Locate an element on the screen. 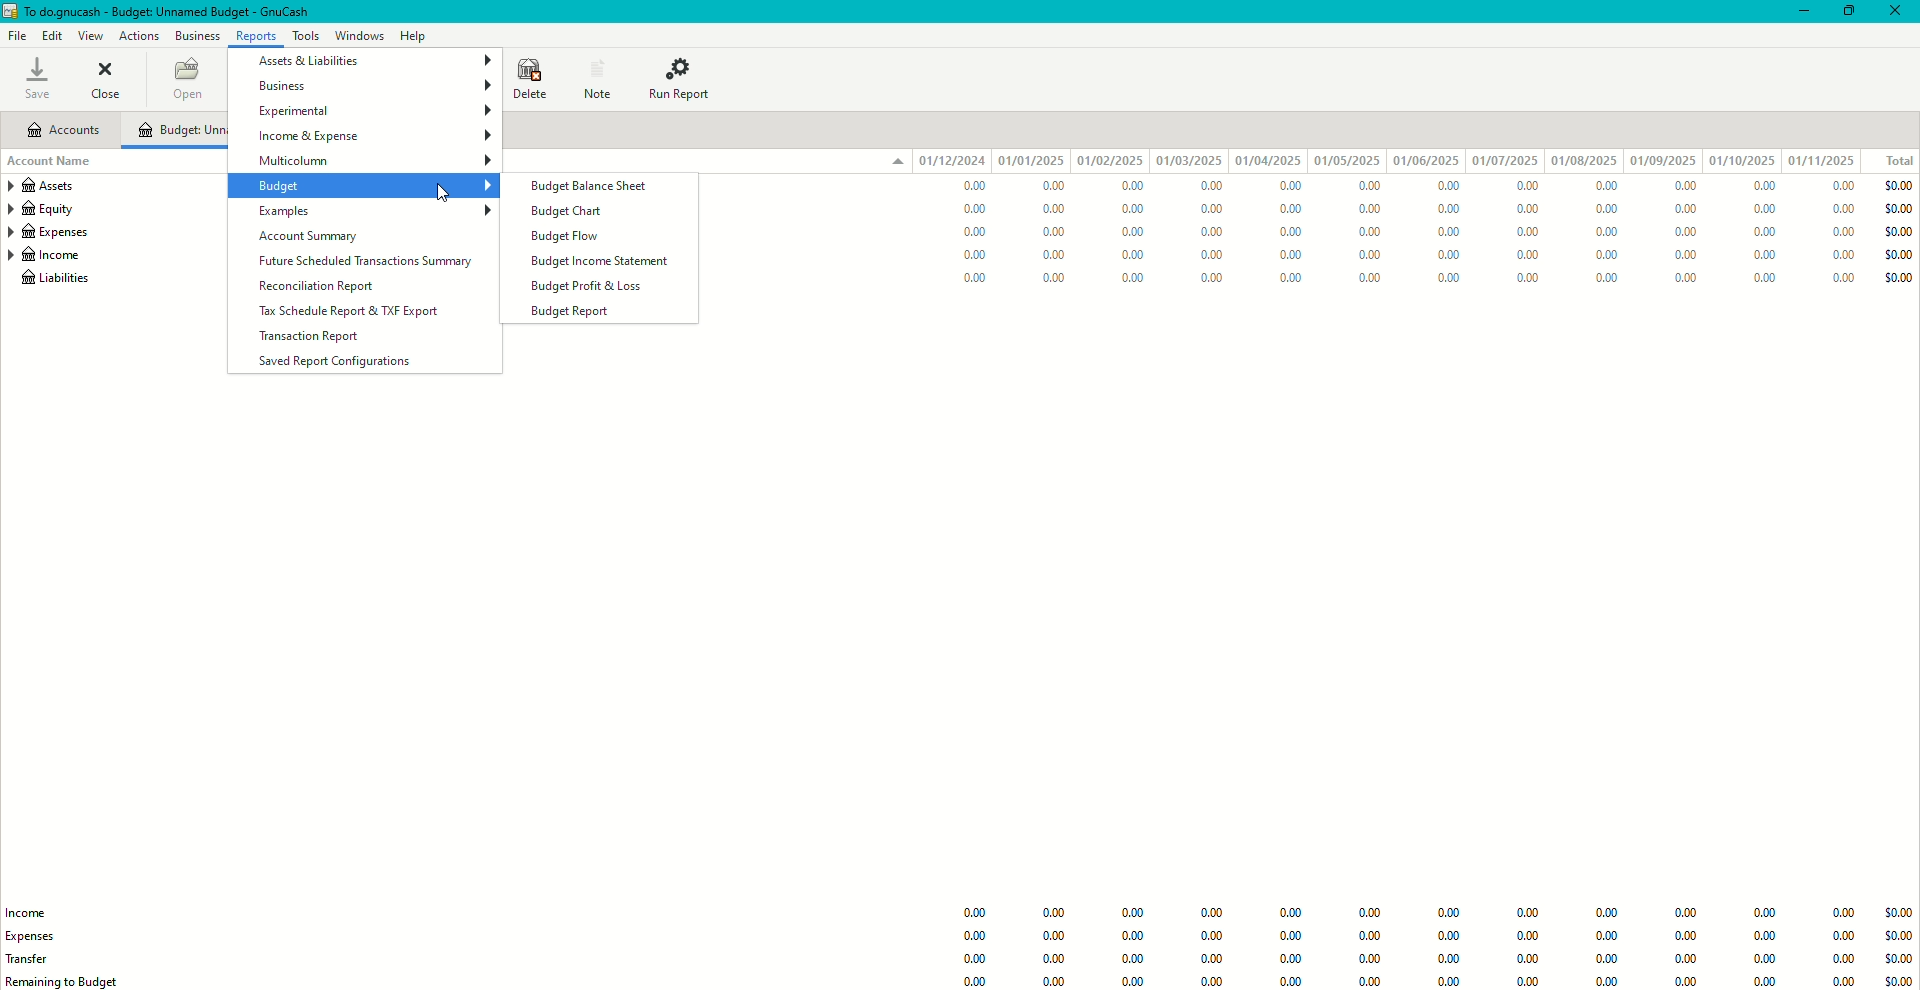 The height and width of the screenshot is (990, 1920). Actions is located at coordinates (138, 34).